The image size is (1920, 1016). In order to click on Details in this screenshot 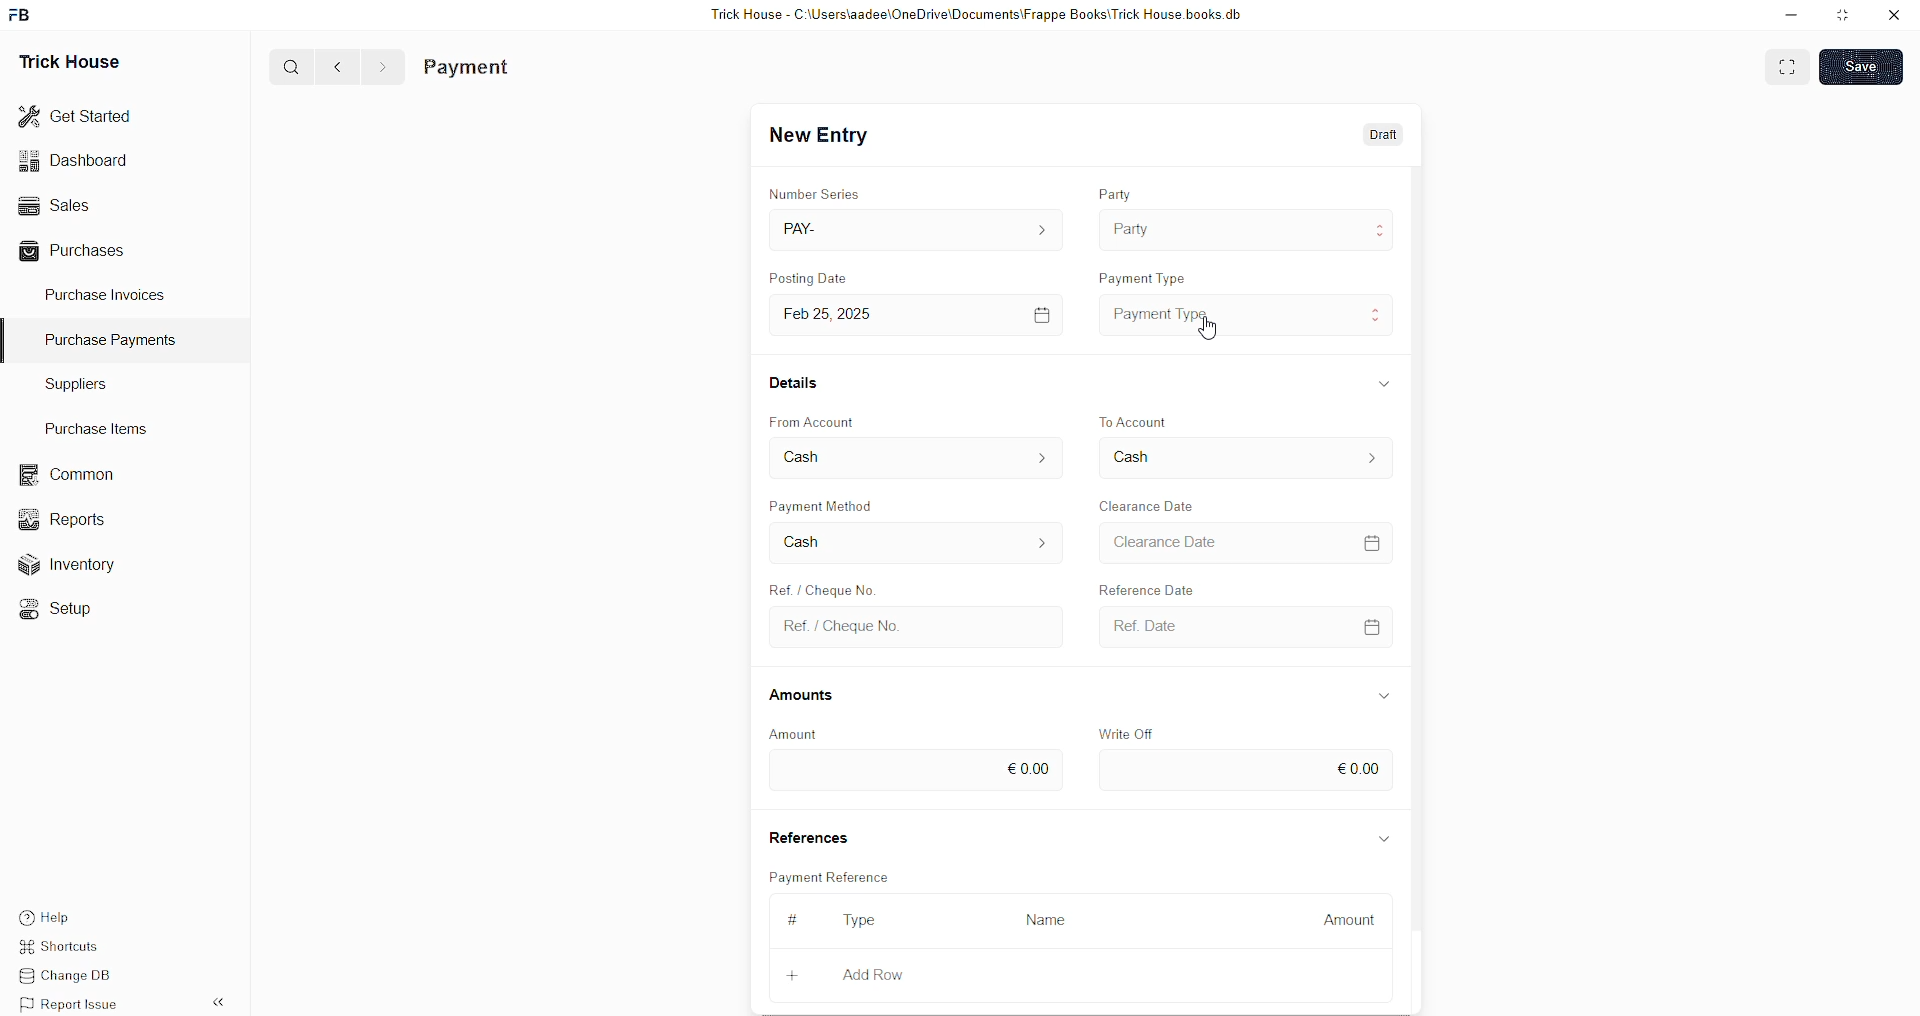, I will do `click(798, 381)`.